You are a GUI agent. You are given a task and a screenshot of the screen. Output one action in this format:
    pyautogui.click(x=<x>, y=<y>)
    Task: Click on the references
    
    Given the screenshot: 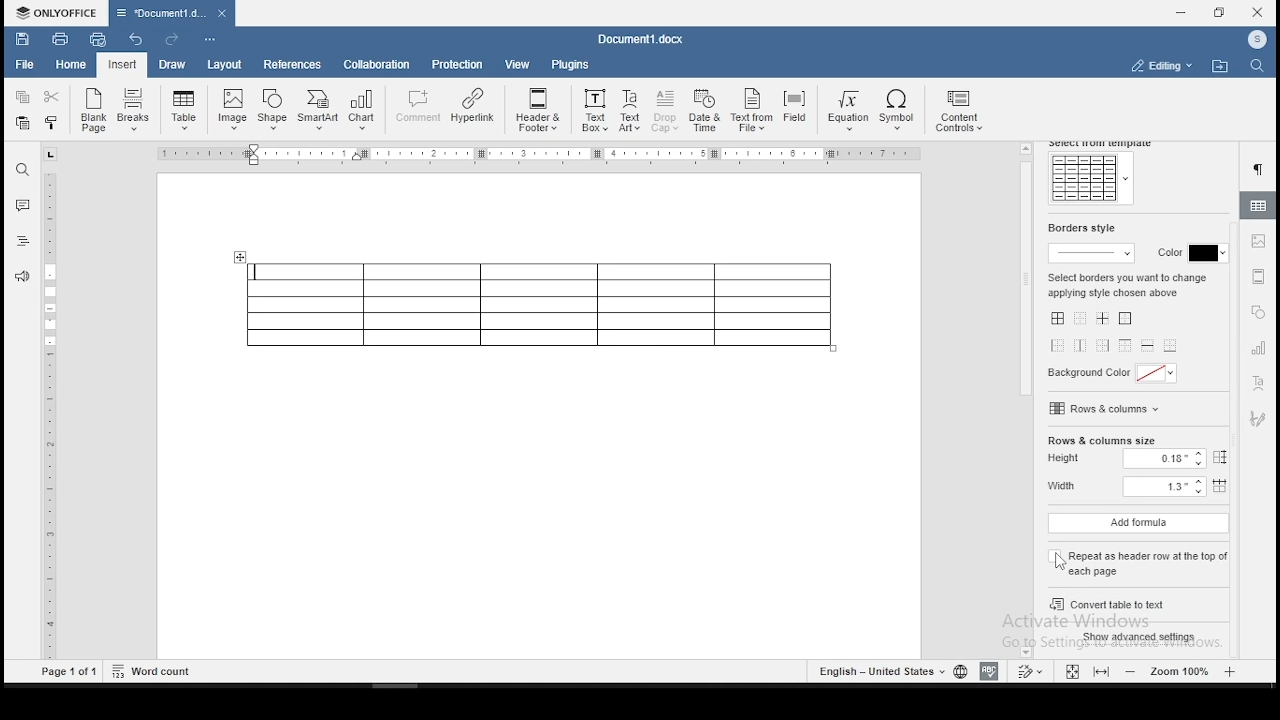 What is the action you would take?
    pyautogui.click(x=291, y=65)
    